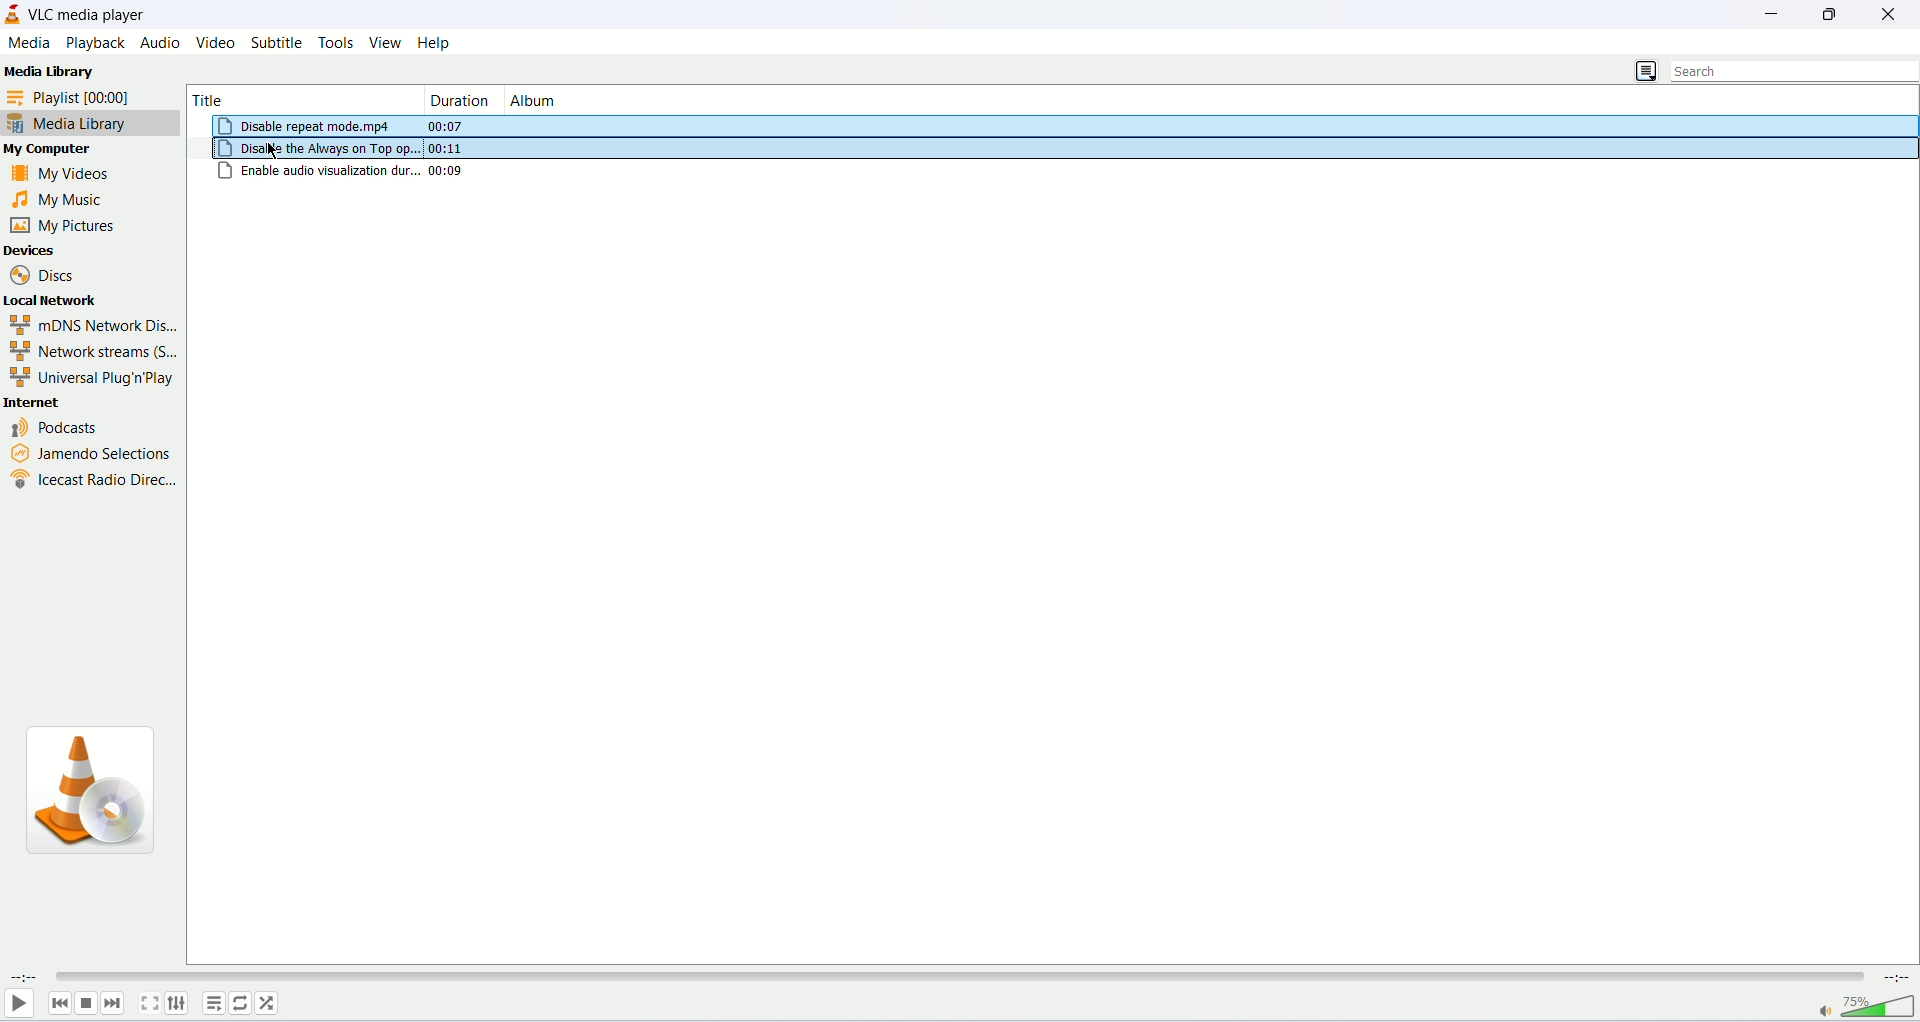 This screenshot has height=1022, width=1920. What do you see at coordinates (218, 43) in the screenshot?
I see `video` at bounding box center [218, 43].